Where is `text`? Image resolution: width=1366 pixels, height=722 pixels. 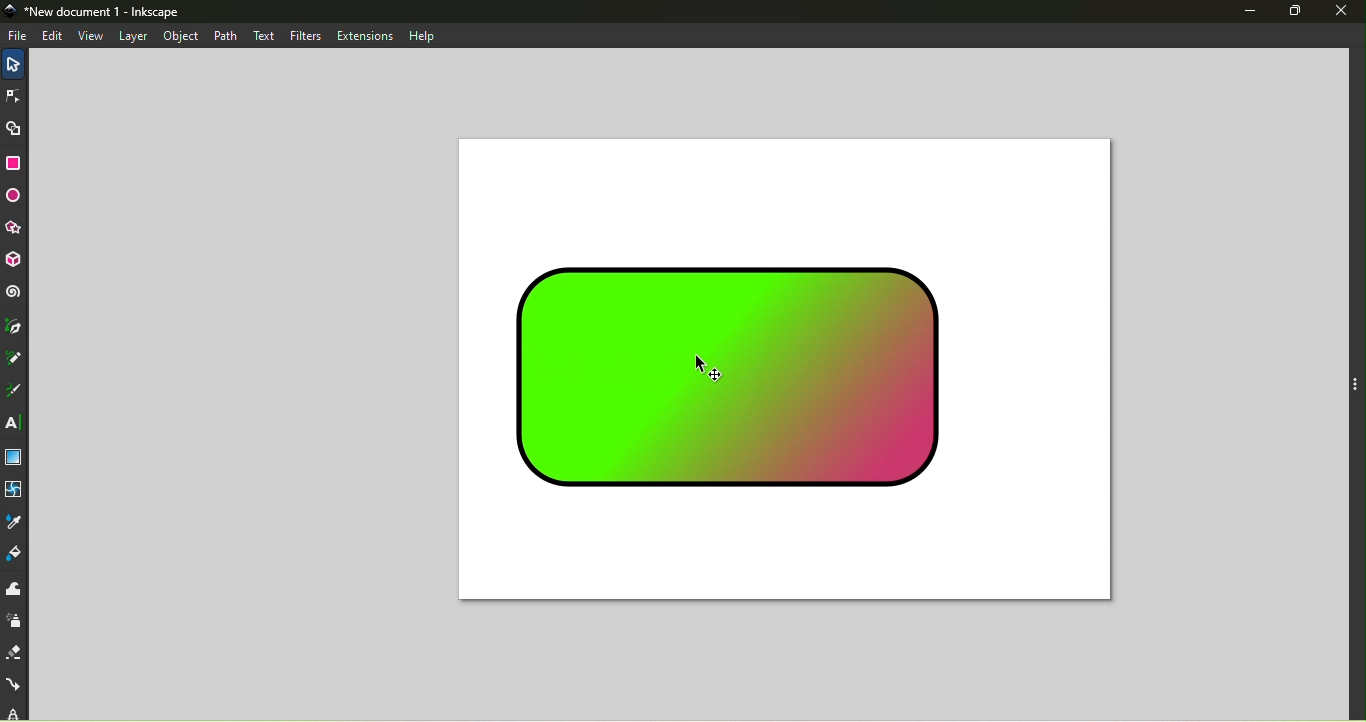 text is located at coordinates (262, 34).